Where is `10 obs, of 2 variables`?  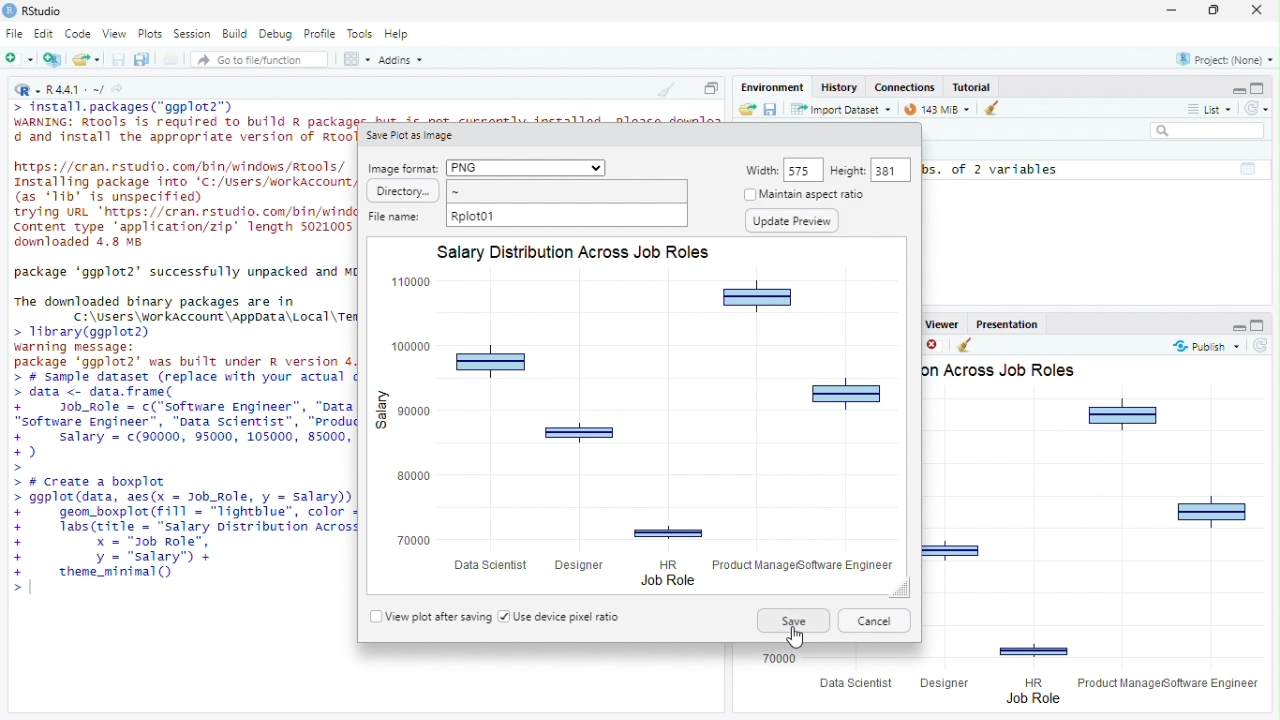 10 obs, of 2 variables is located at coordinates (1095, 169).